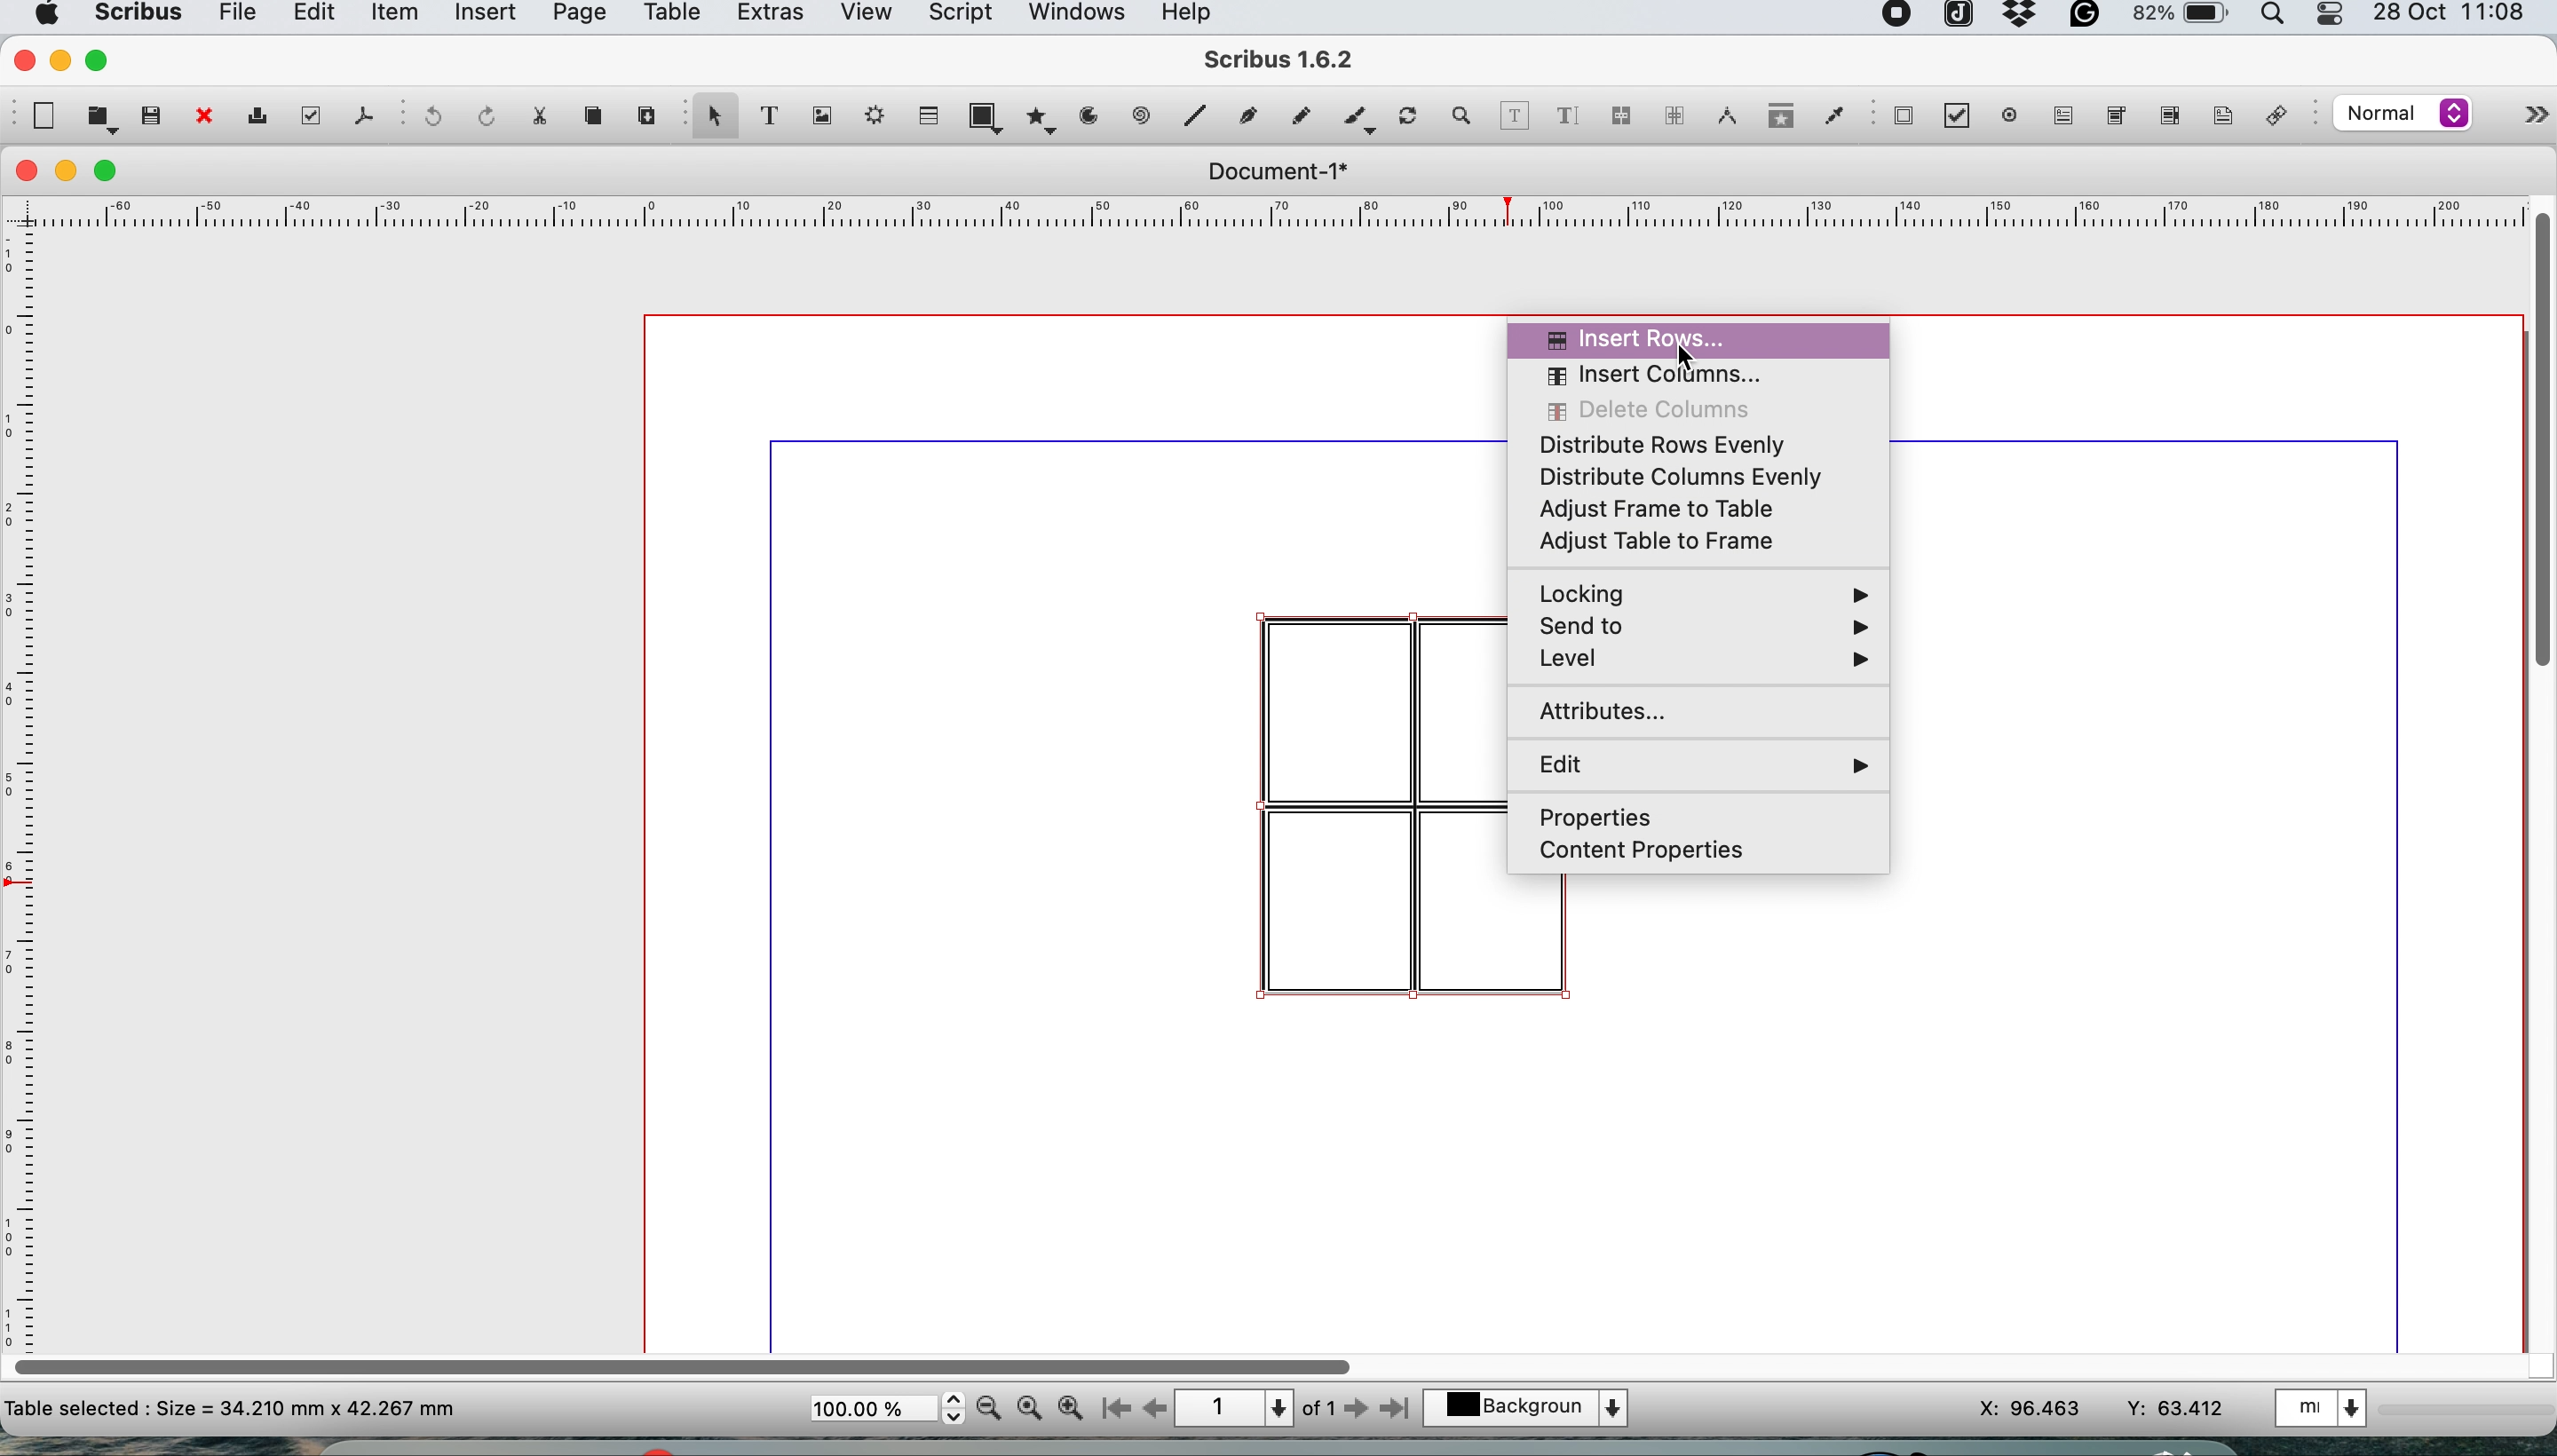 Image resolution: width=2557 pixels, height=1456 pixels. Describe the element at coordinates (1674, 445) in the screenshot. I see `distribute rows evenly` at that location.